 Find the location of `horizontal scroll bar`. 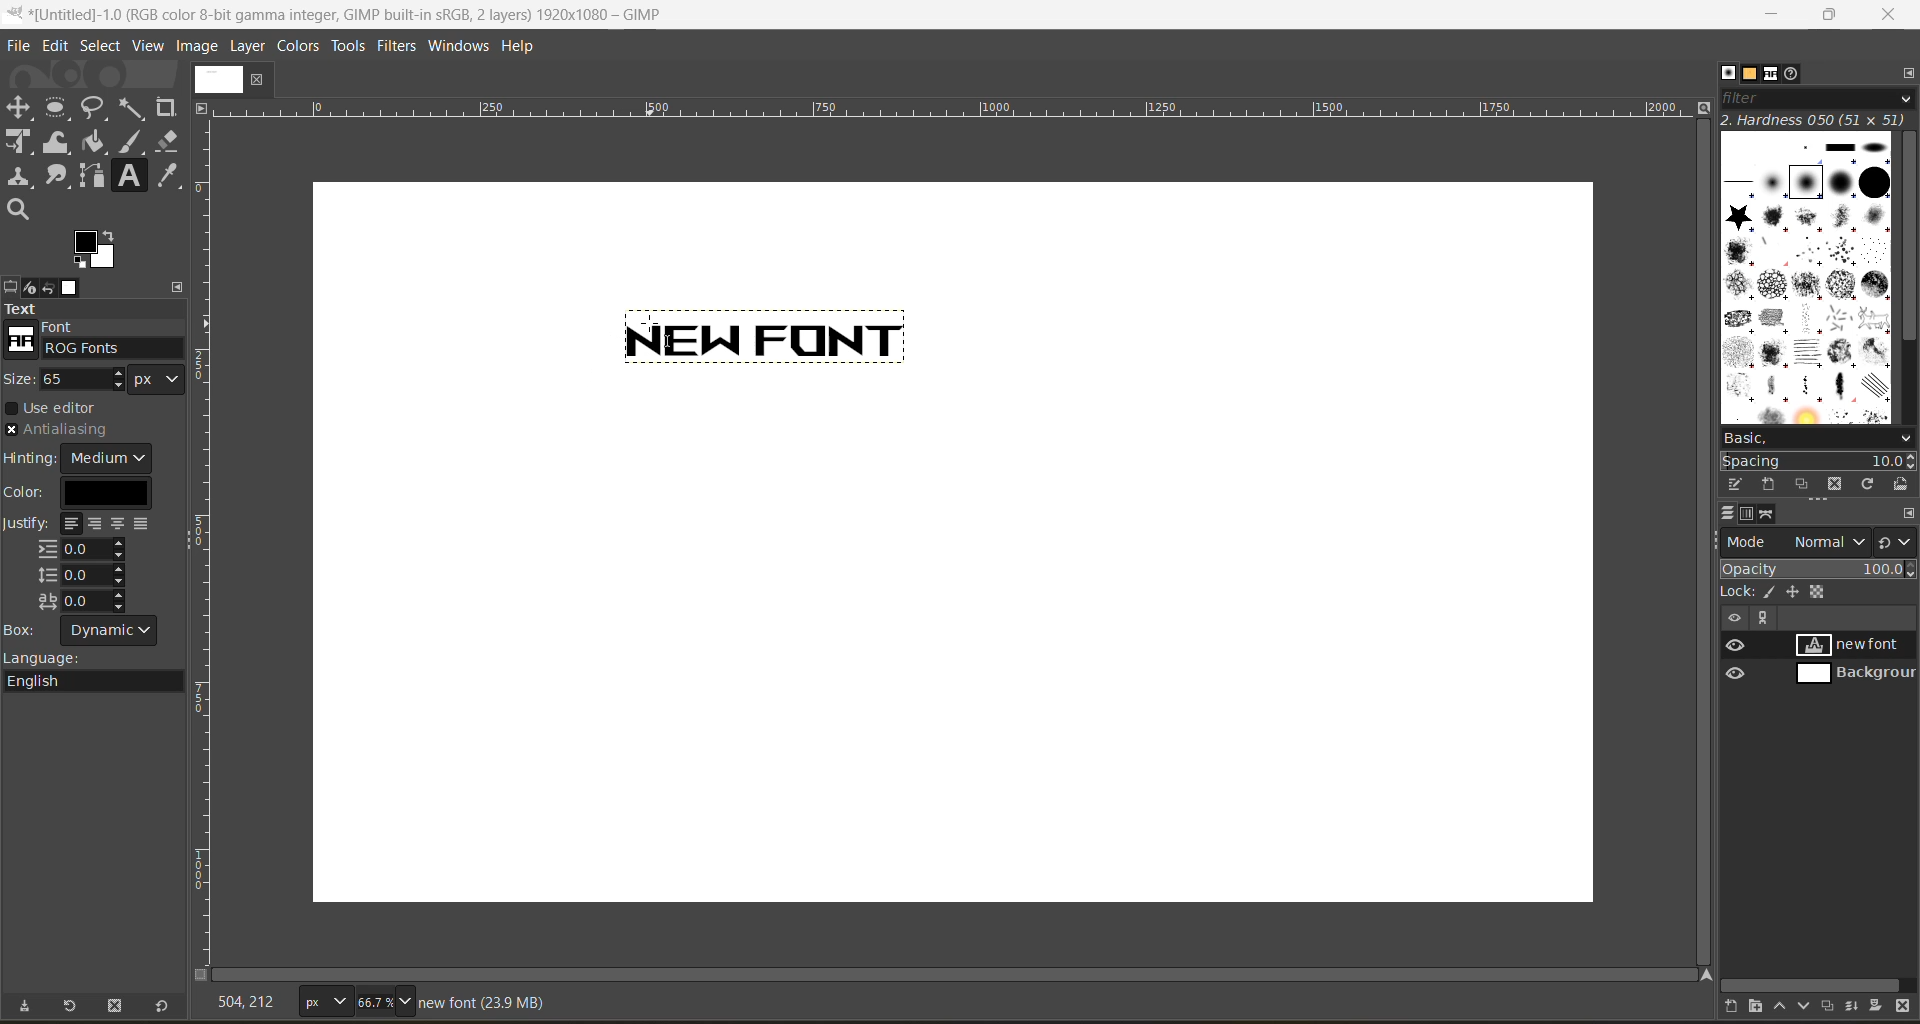

horizontal scroll bar is located at coordinates (1814, 982).